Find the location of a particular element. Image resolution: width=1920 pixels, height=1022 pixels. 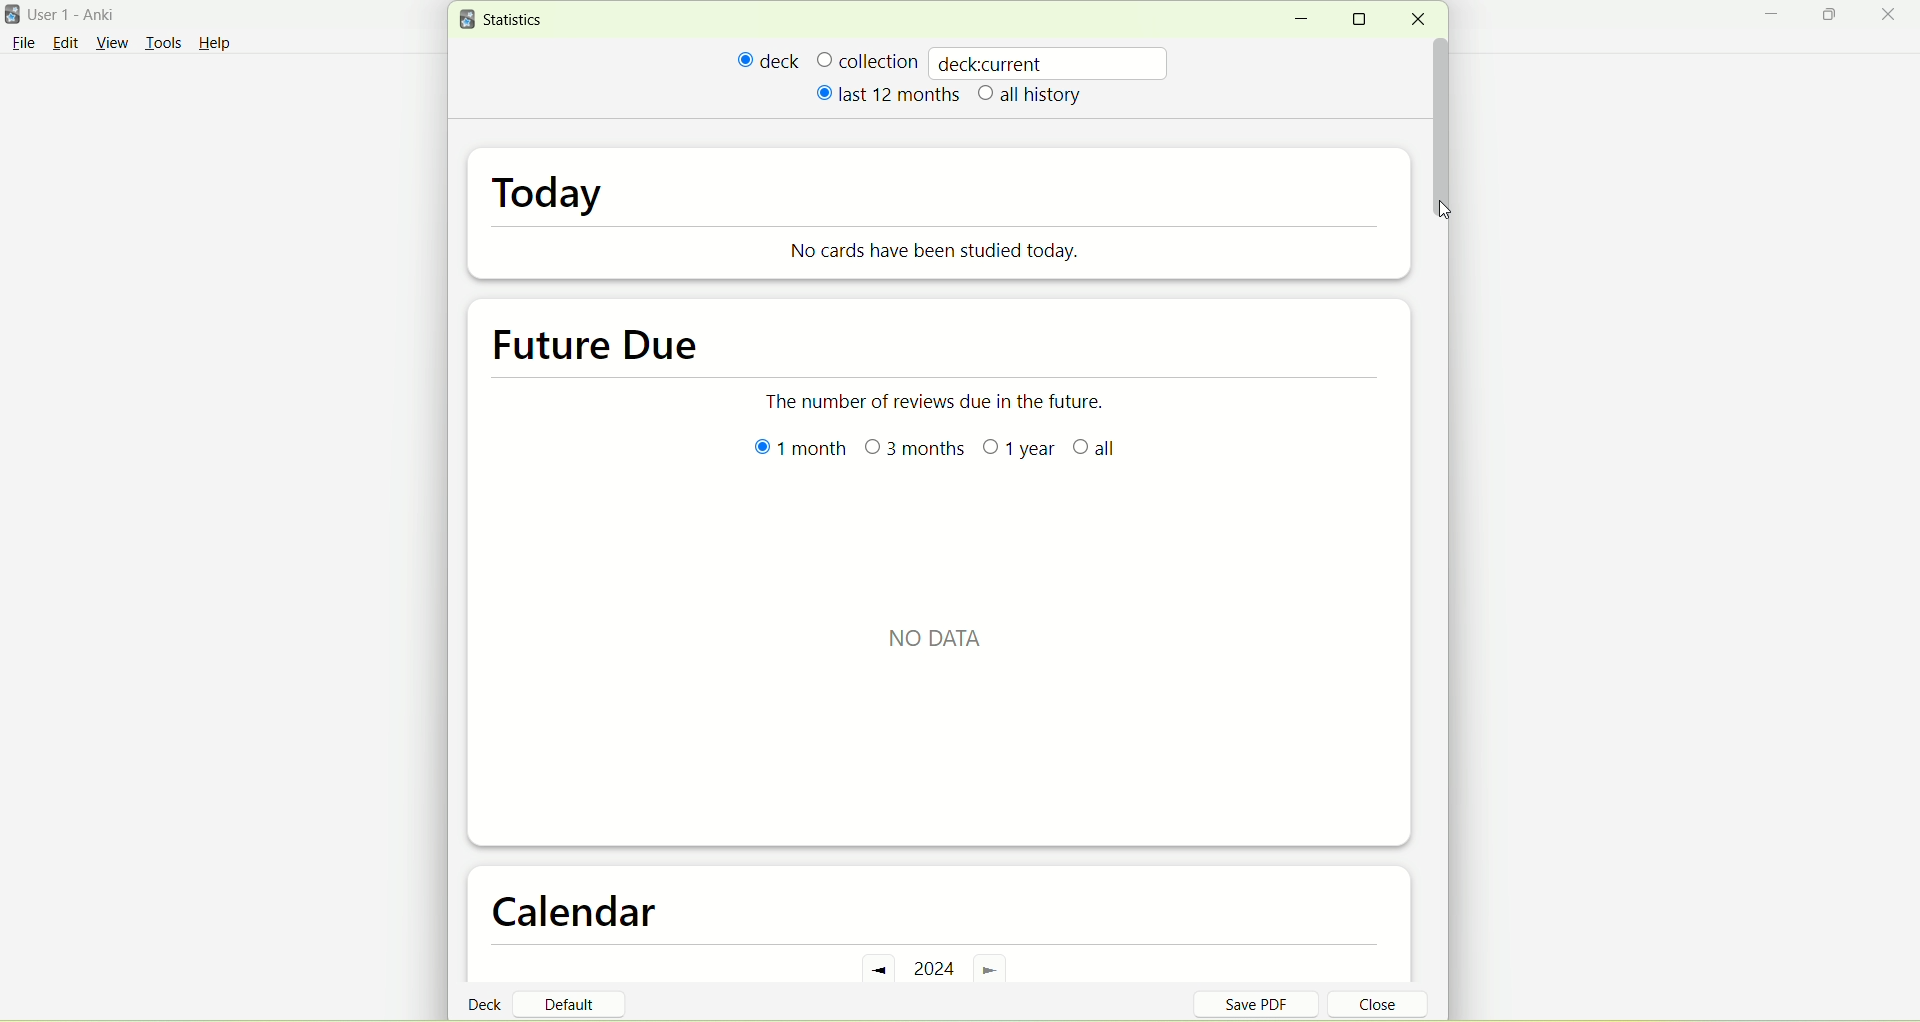

1 month is located at coordinates (800, 455).